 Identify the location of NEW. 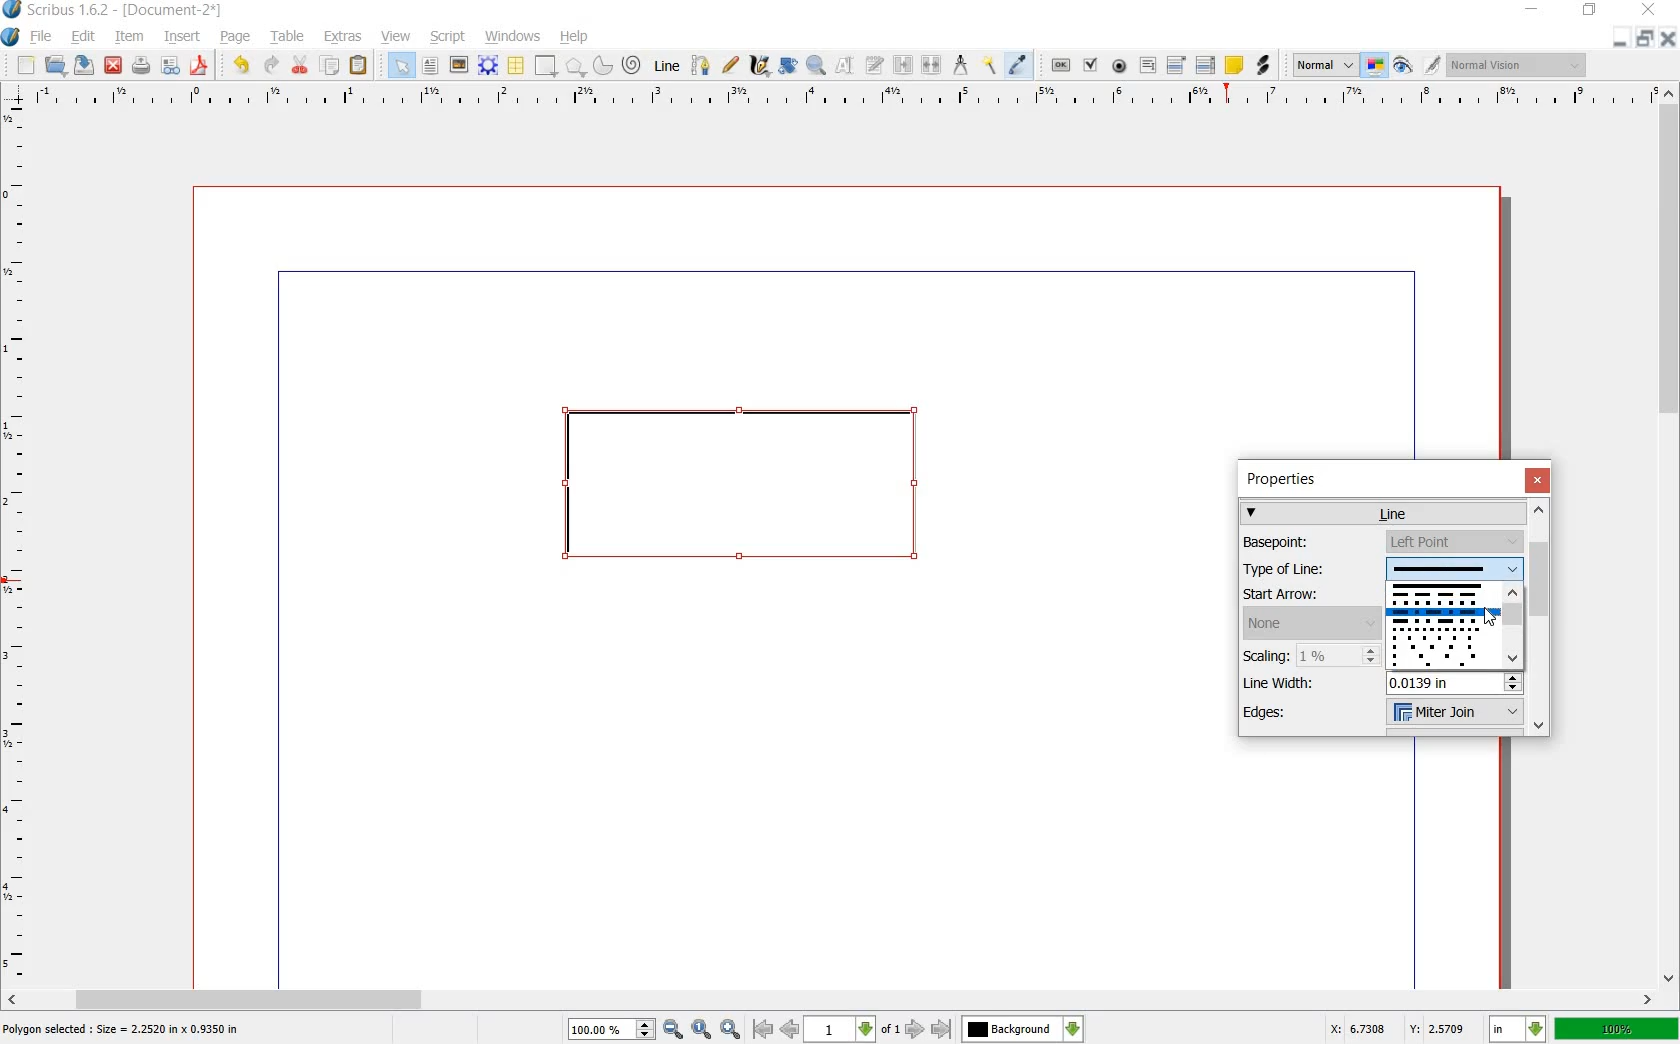
(25, 66).